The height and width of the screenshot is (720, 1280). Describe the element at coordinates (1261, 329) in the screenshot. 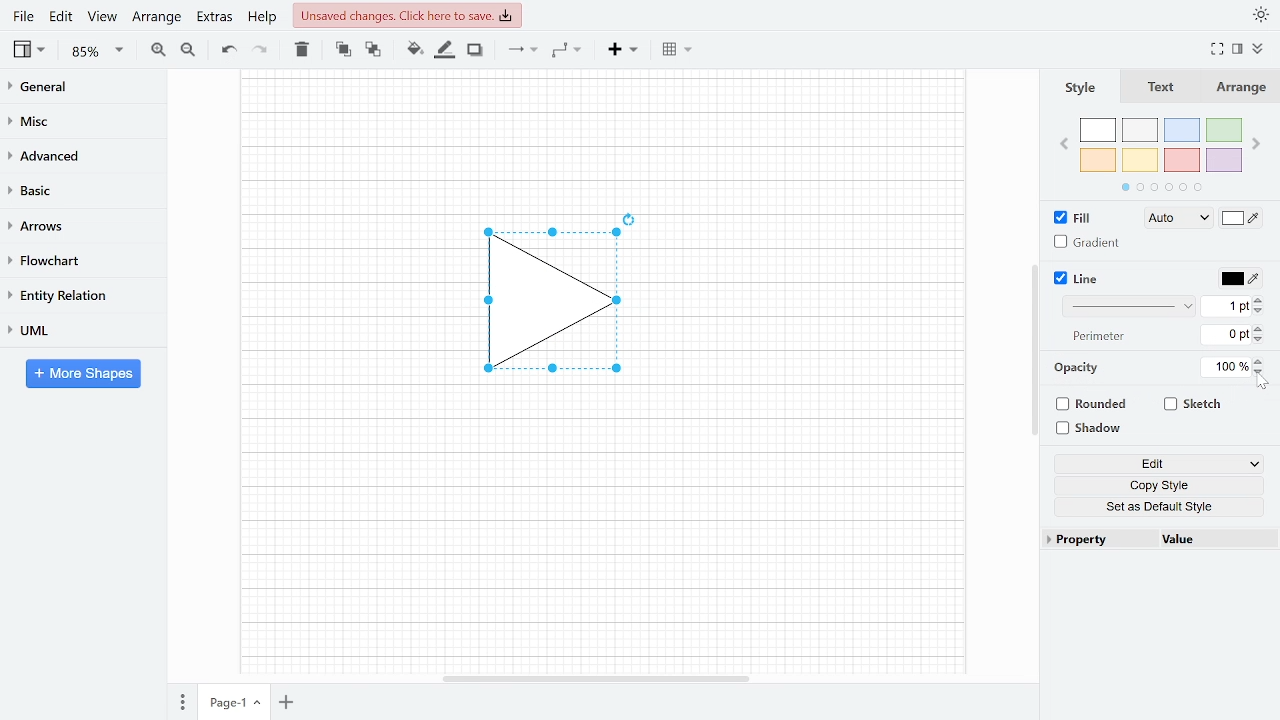

I see `Increase perimeter` at that location.